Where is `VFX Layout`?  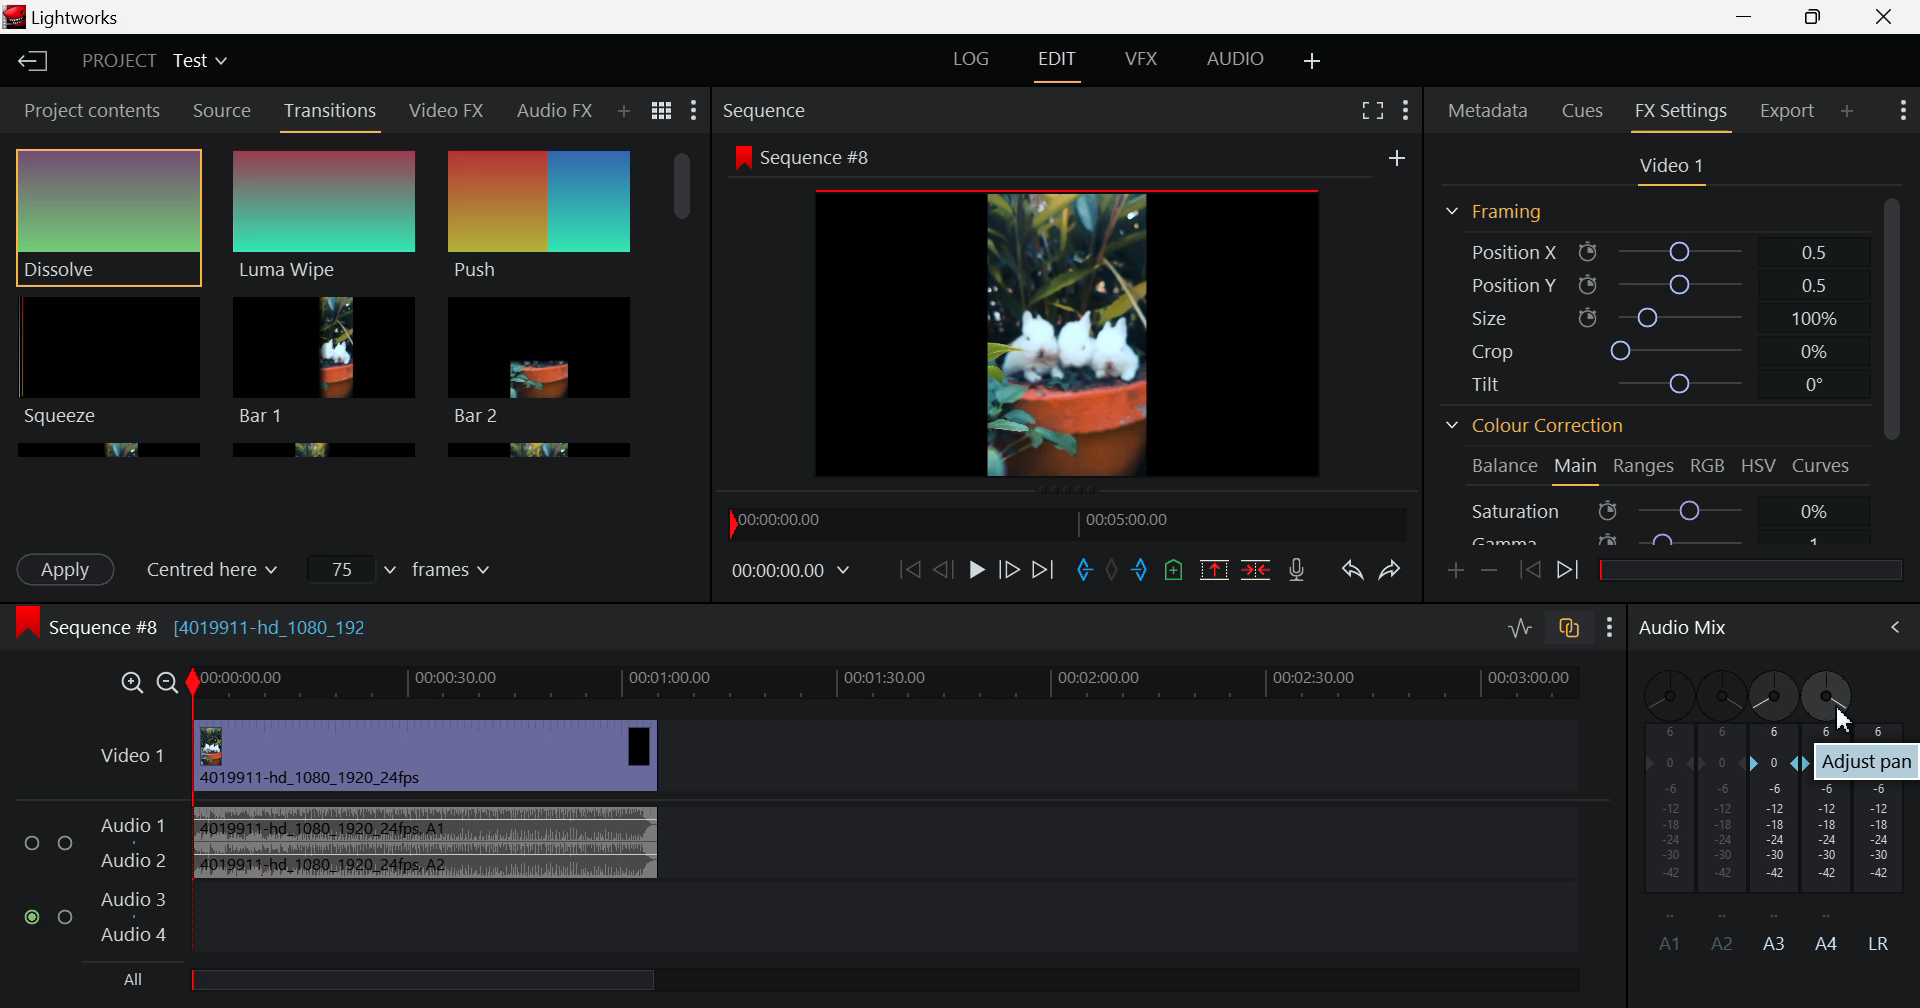
VFX Layout is located at coordinates (1142, 63).